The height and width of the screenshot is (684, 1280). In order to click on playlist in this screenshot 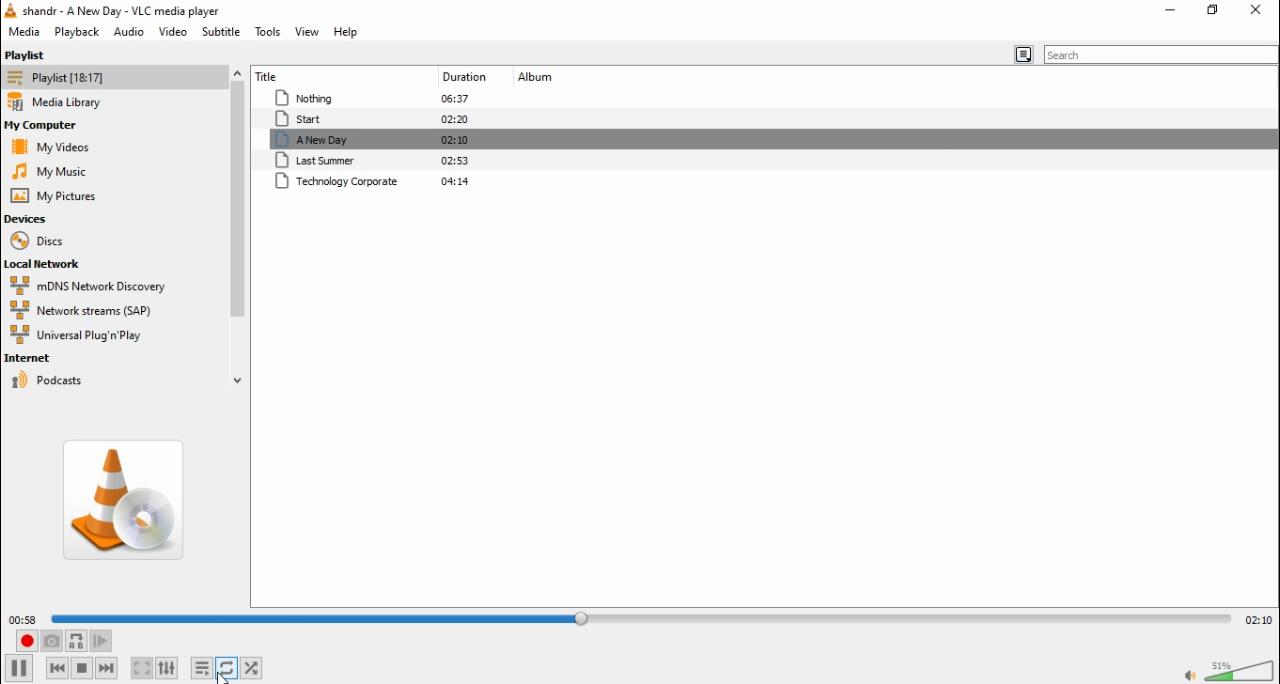, I will do `click(31, 54)`.